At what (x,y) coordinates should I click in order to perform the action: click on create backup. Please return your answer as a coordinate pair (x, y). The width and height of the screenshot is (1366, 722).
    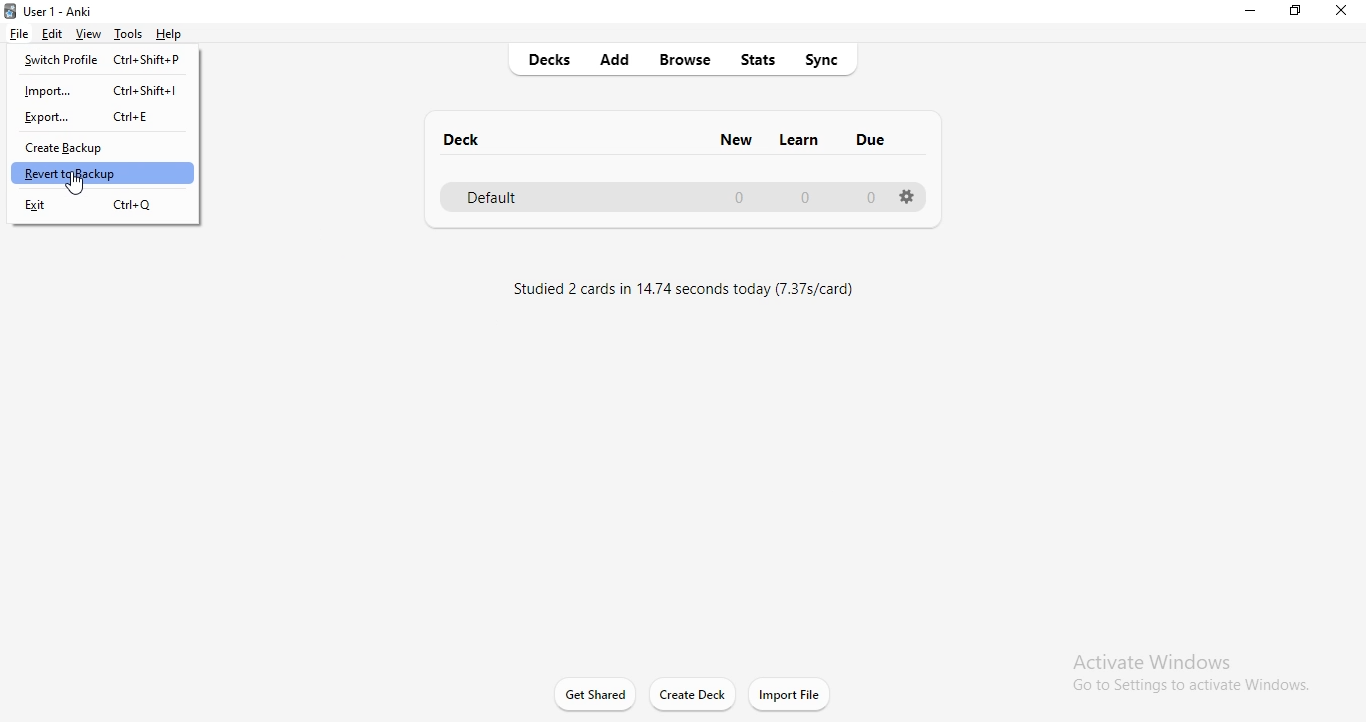
    Looking at the image, I should click on (108, 150).